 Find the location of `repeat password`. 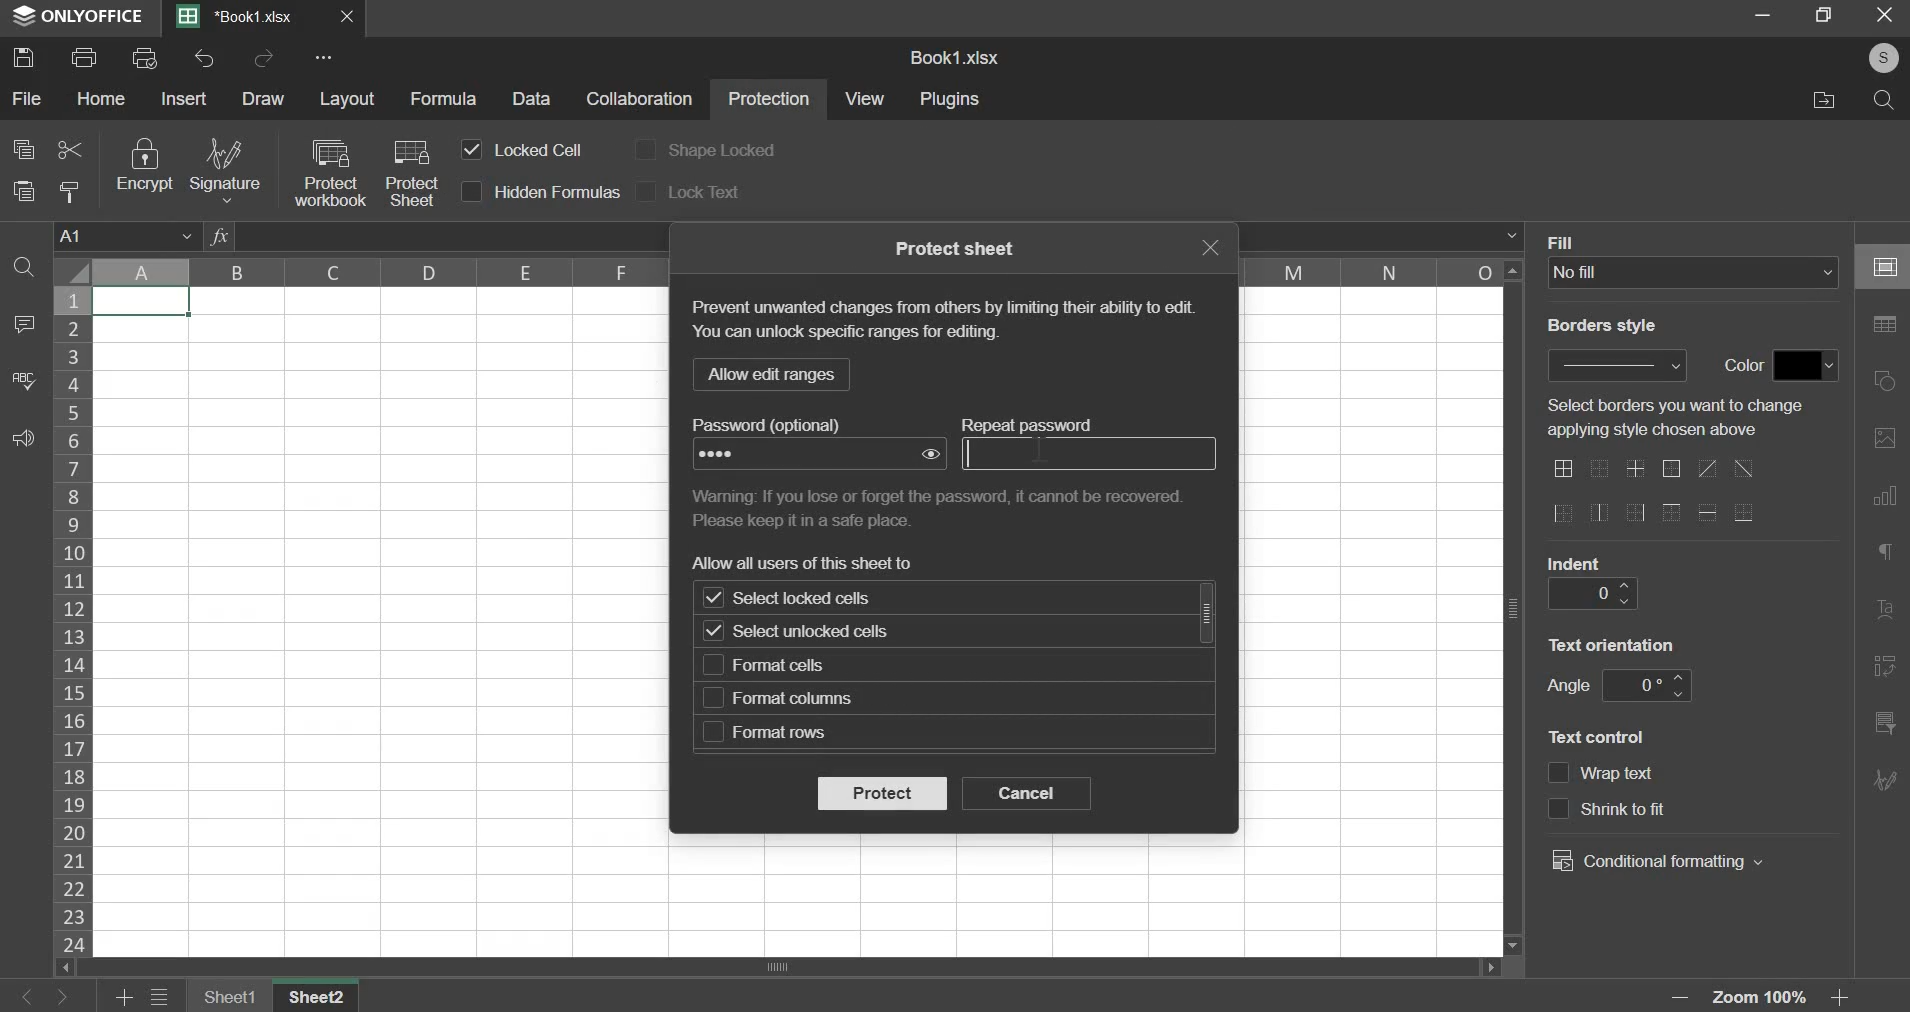

repeat password is located at coordinates (1089, 454).